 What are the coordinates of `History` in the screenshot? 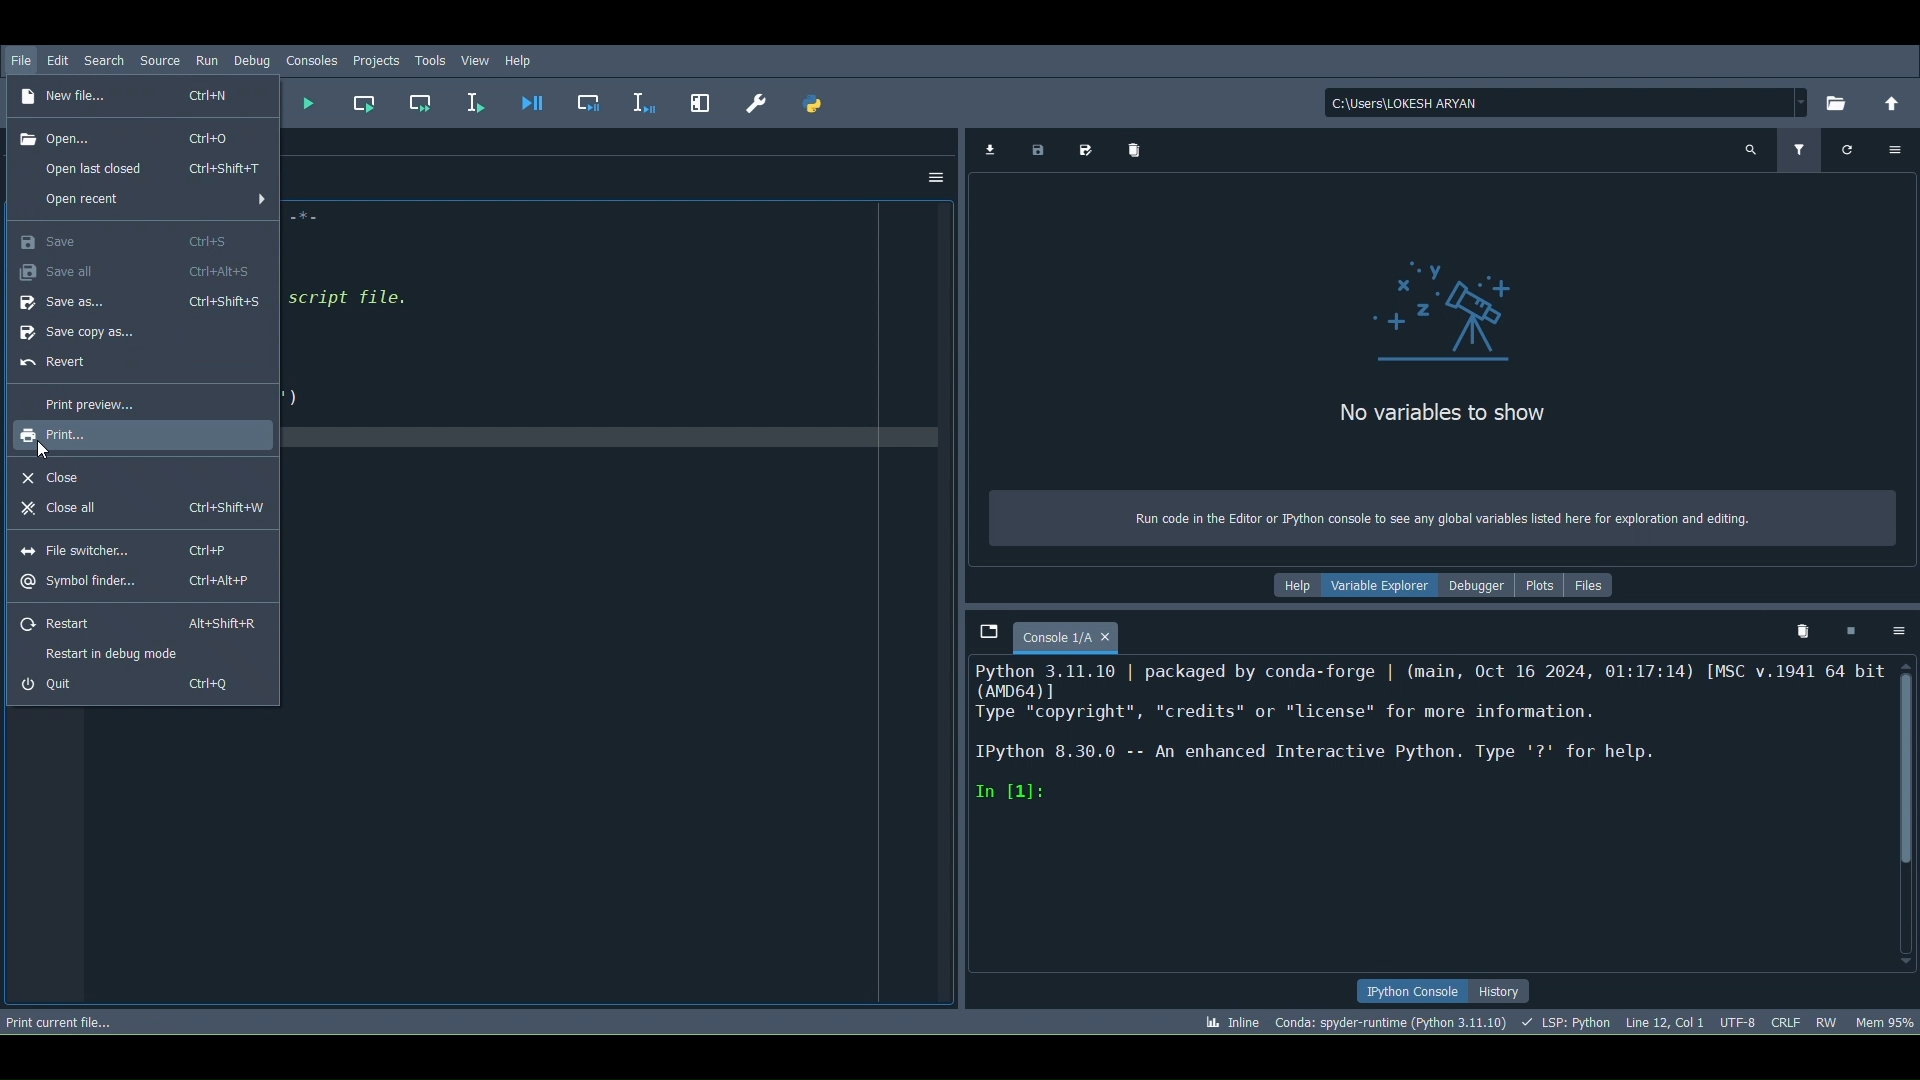 It's located at (1504, 994).